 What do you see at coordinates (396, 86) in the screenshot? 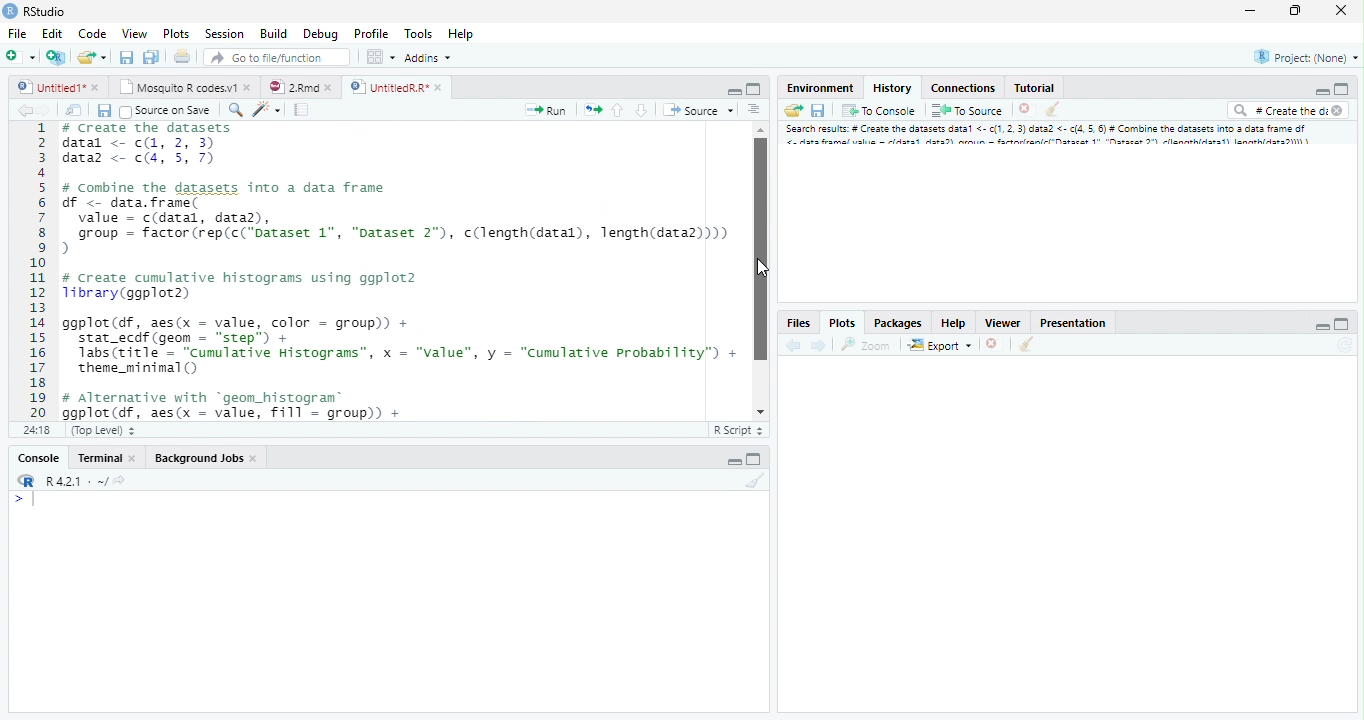
I see `UntitledR.R` at bounding box center [396, 86].